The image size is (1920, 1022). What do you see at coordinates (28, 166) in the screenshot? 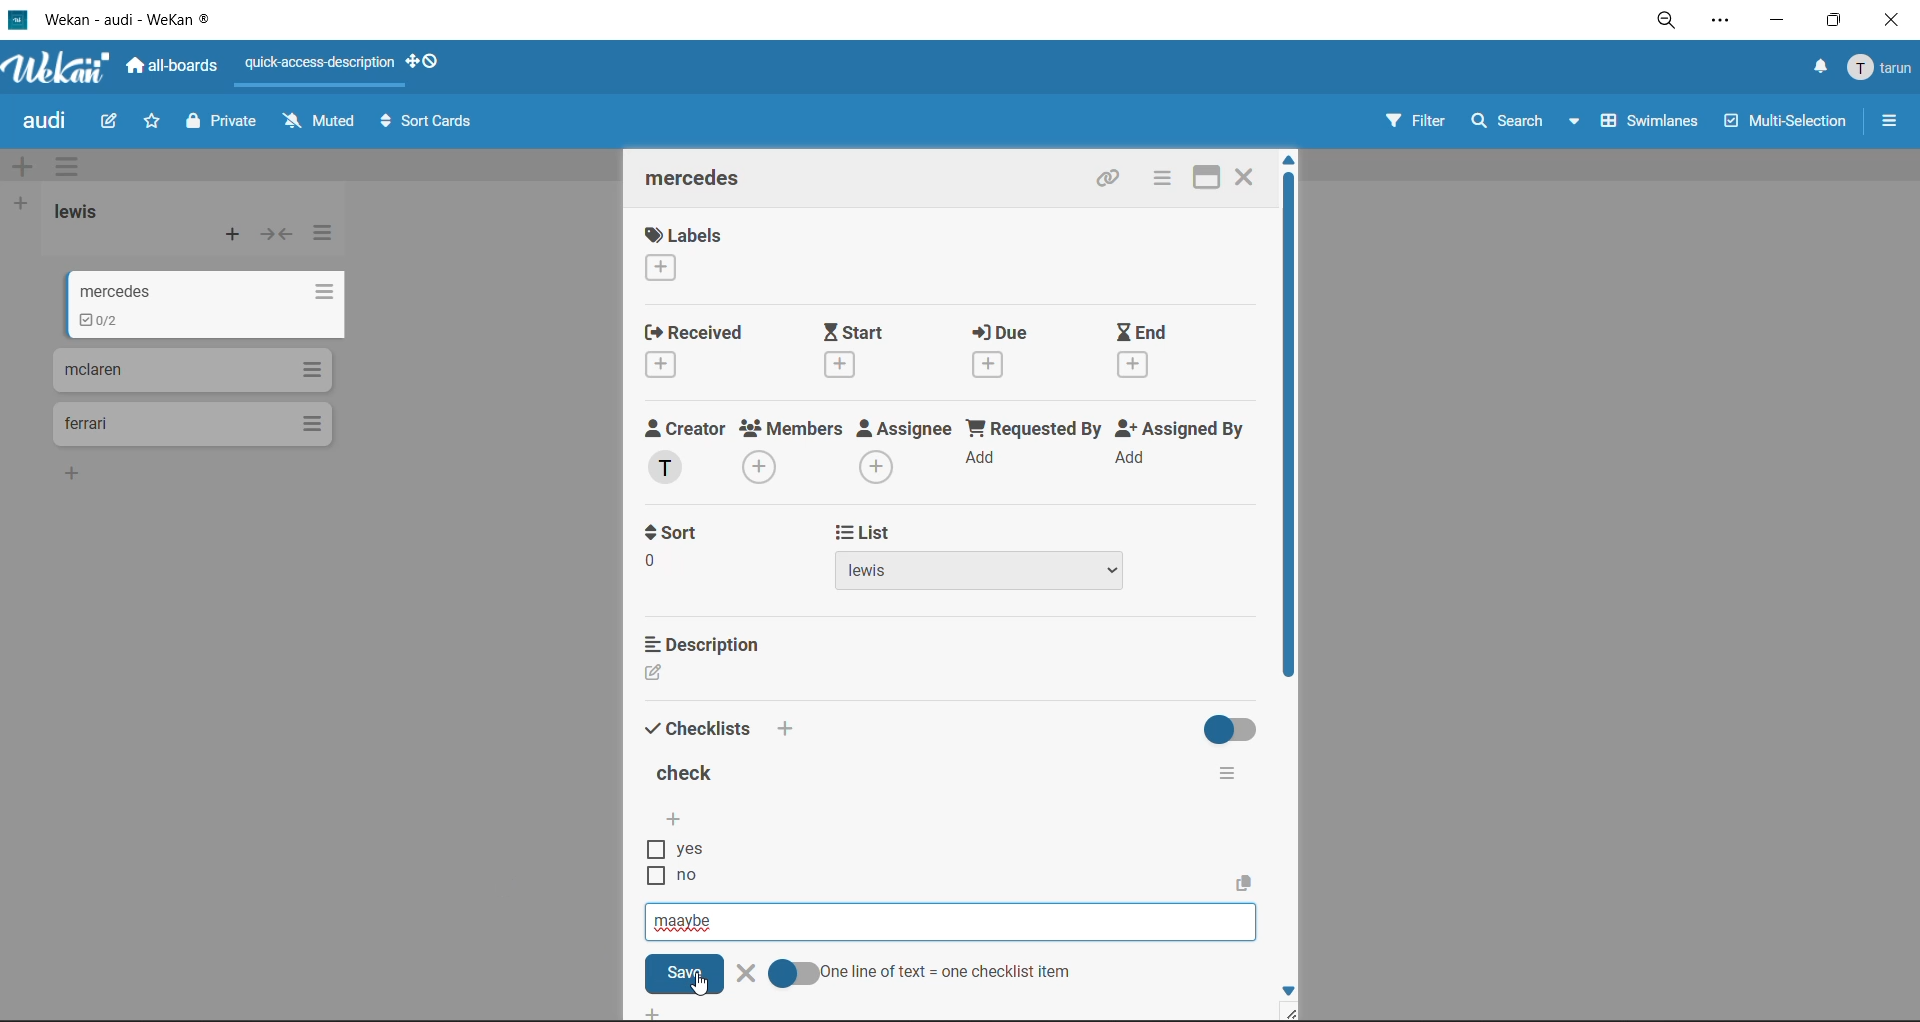
I see `add swimlane` at bounding box center [28, 166].